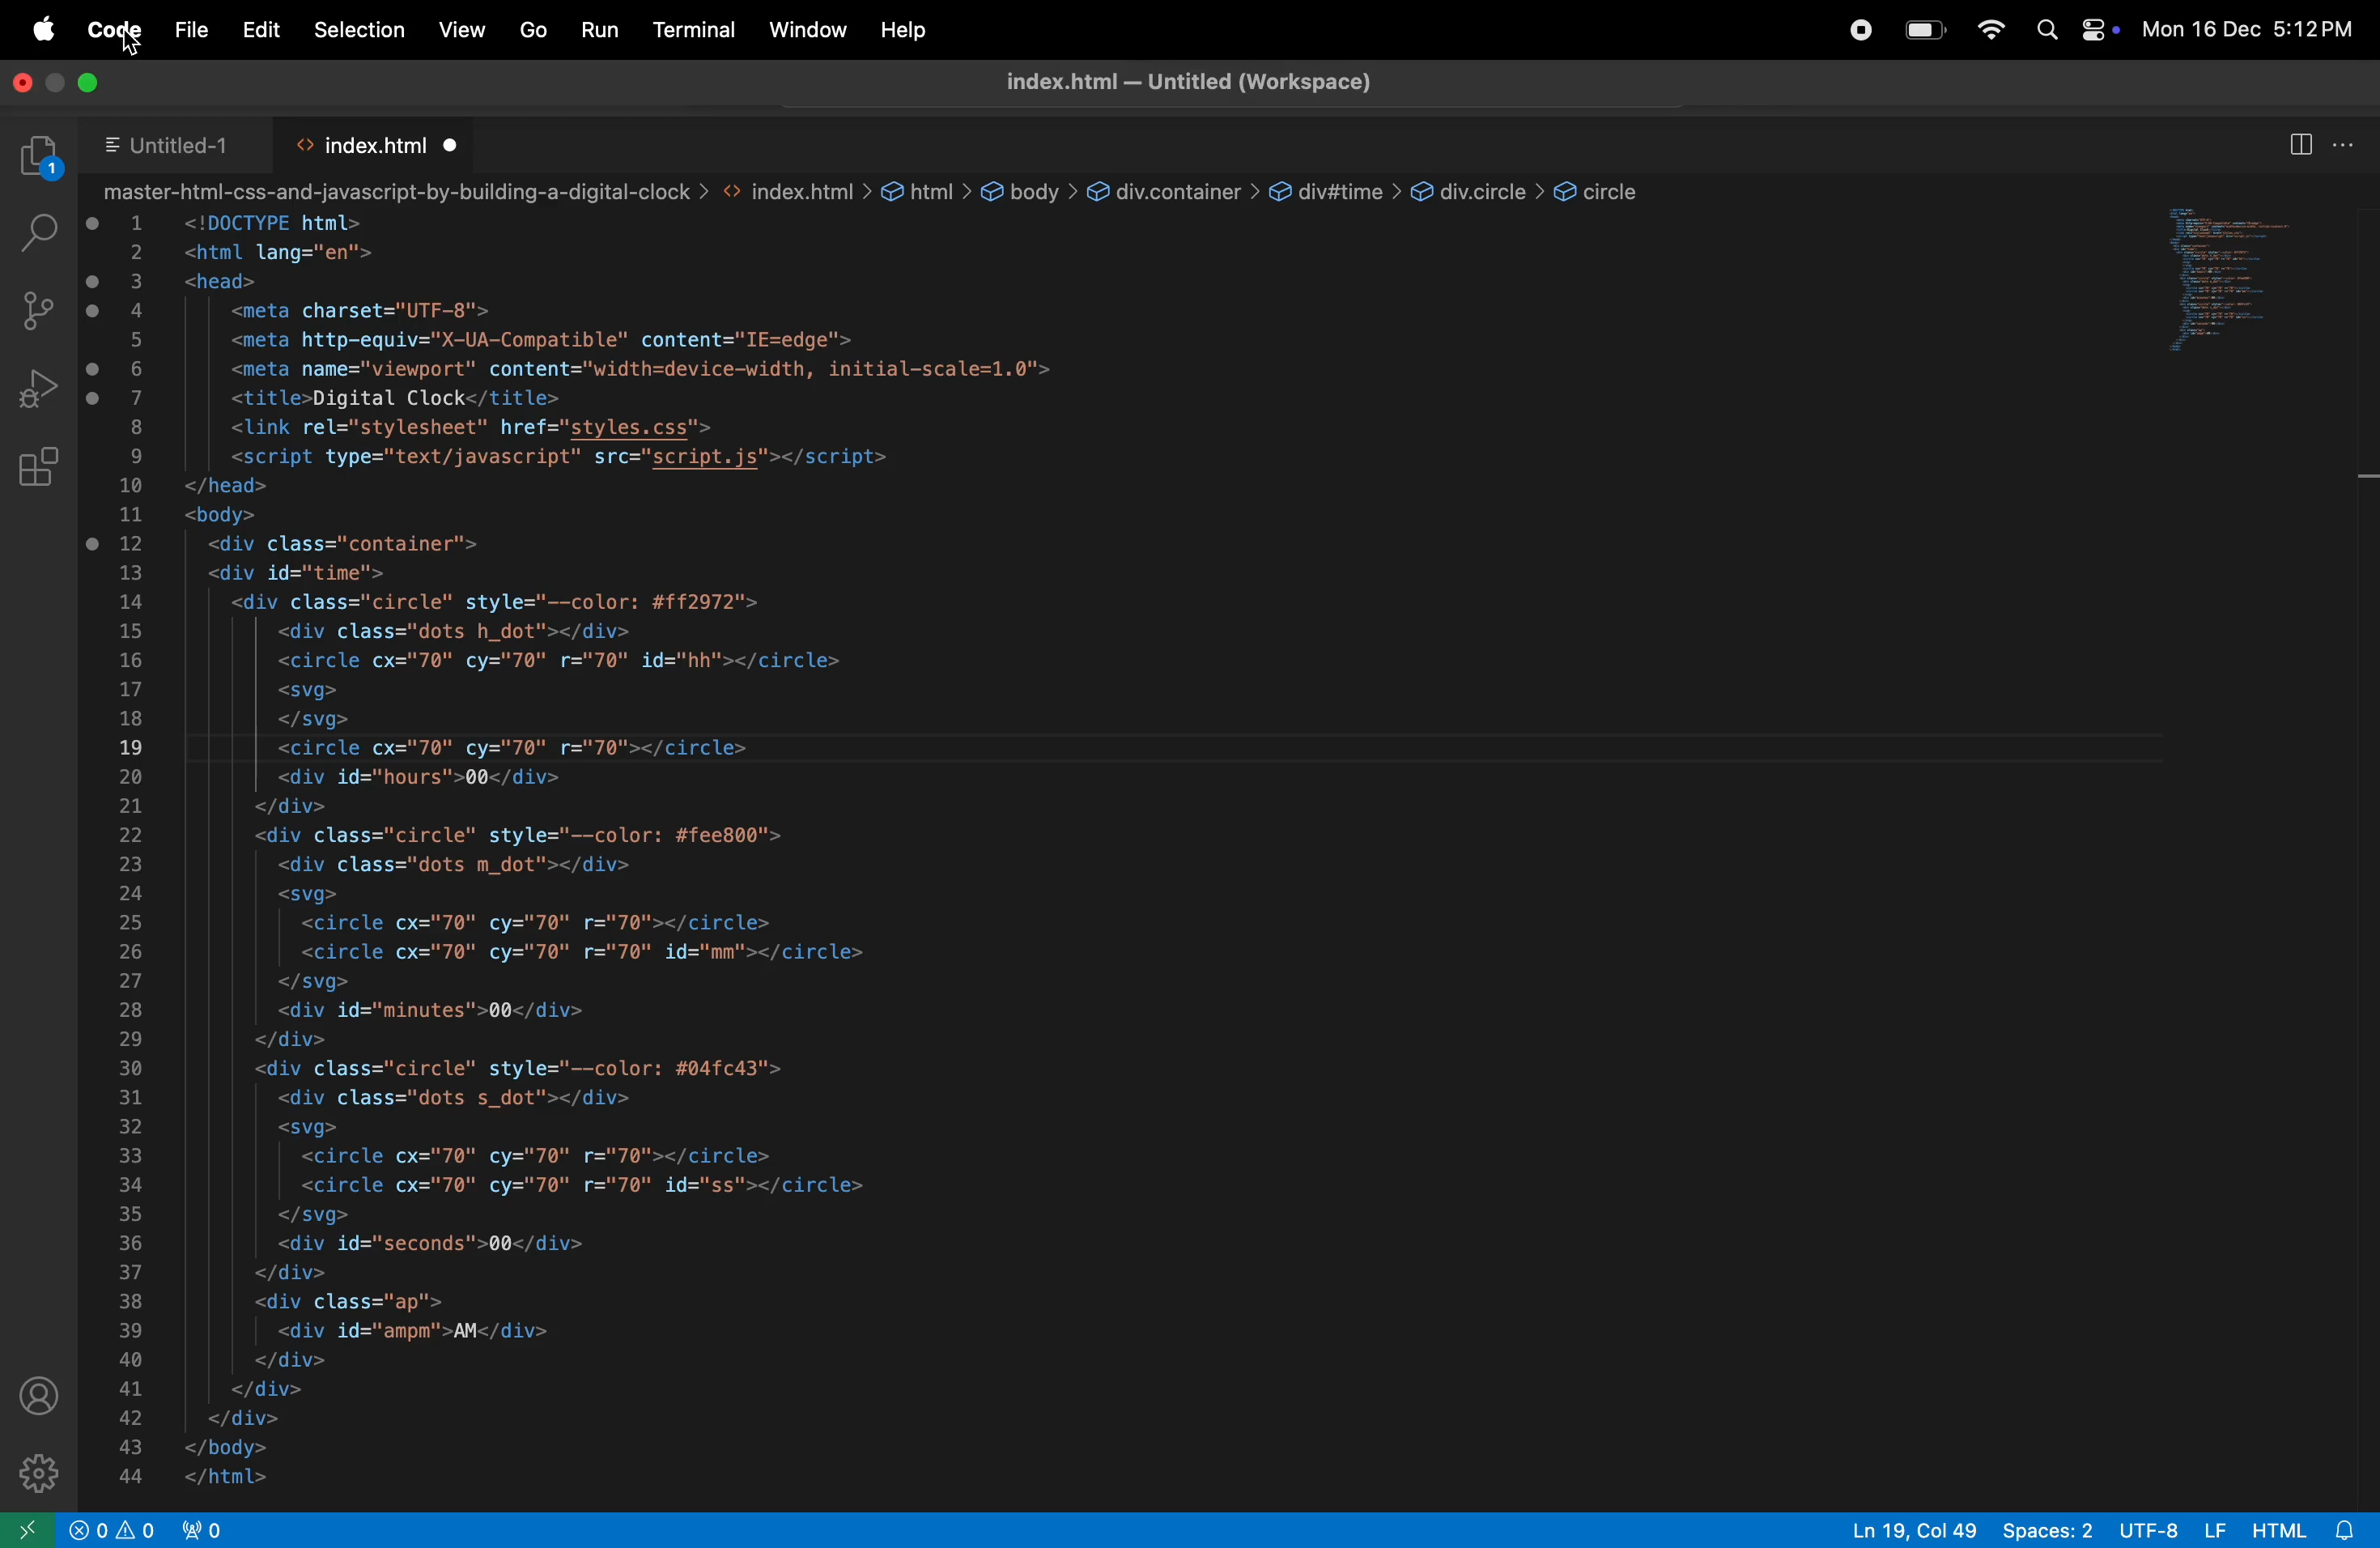 This screenshot has height=1548, width=2380. Describe the element at coordinates (32, 155) in the screenshot. I see `explorer` at that location.